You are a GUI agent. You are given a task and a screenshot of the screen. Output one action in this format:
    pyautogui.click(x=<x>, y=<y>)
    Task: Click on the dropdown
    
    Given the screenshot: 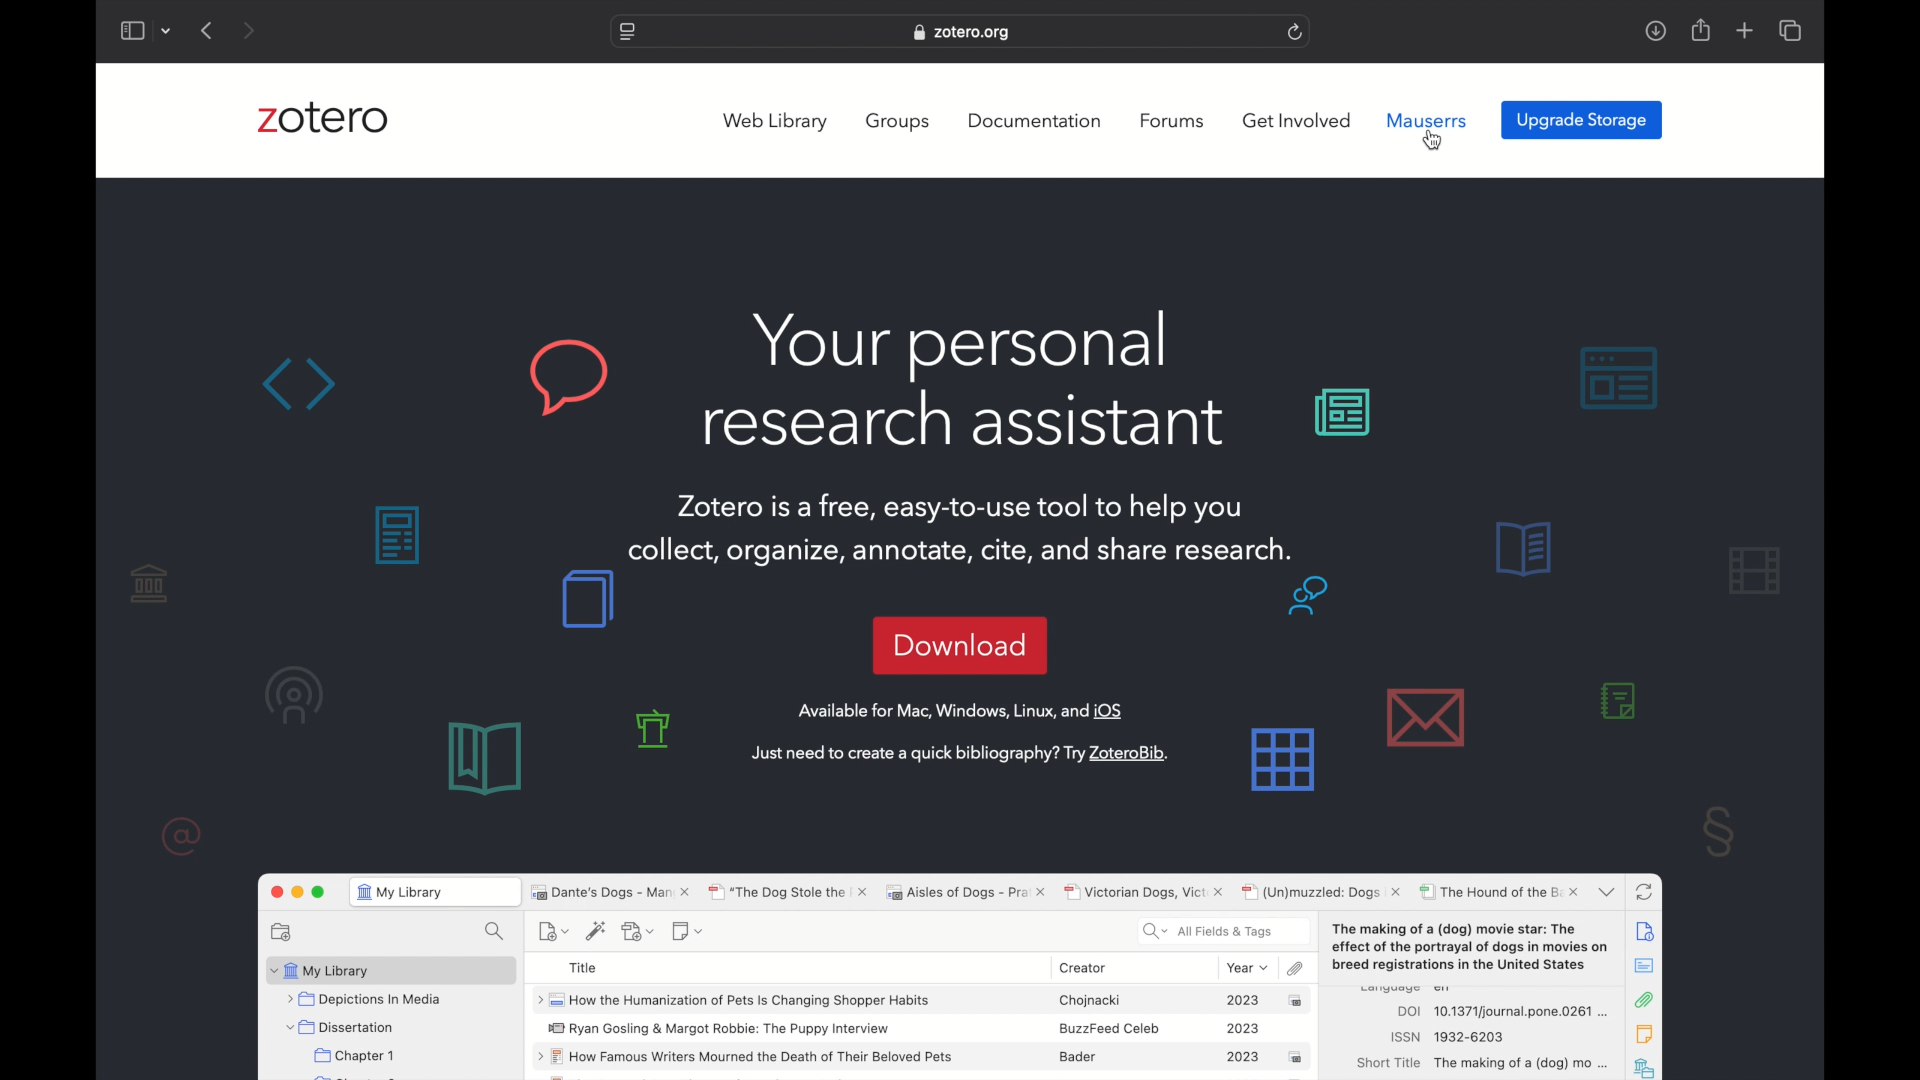 What is the action you would take?
    pyautogui.click(x=167, y=32)
    